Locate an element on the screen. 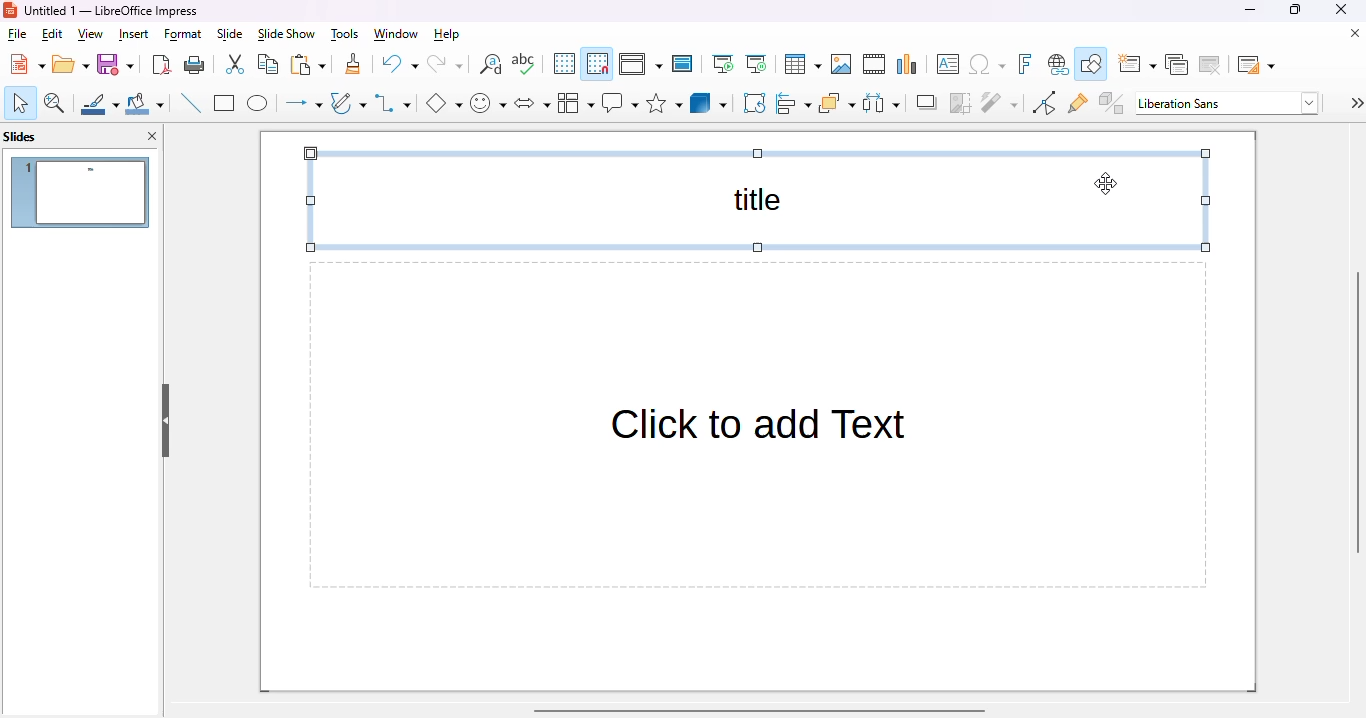  slide layout is located at coordinates (1256, 65).